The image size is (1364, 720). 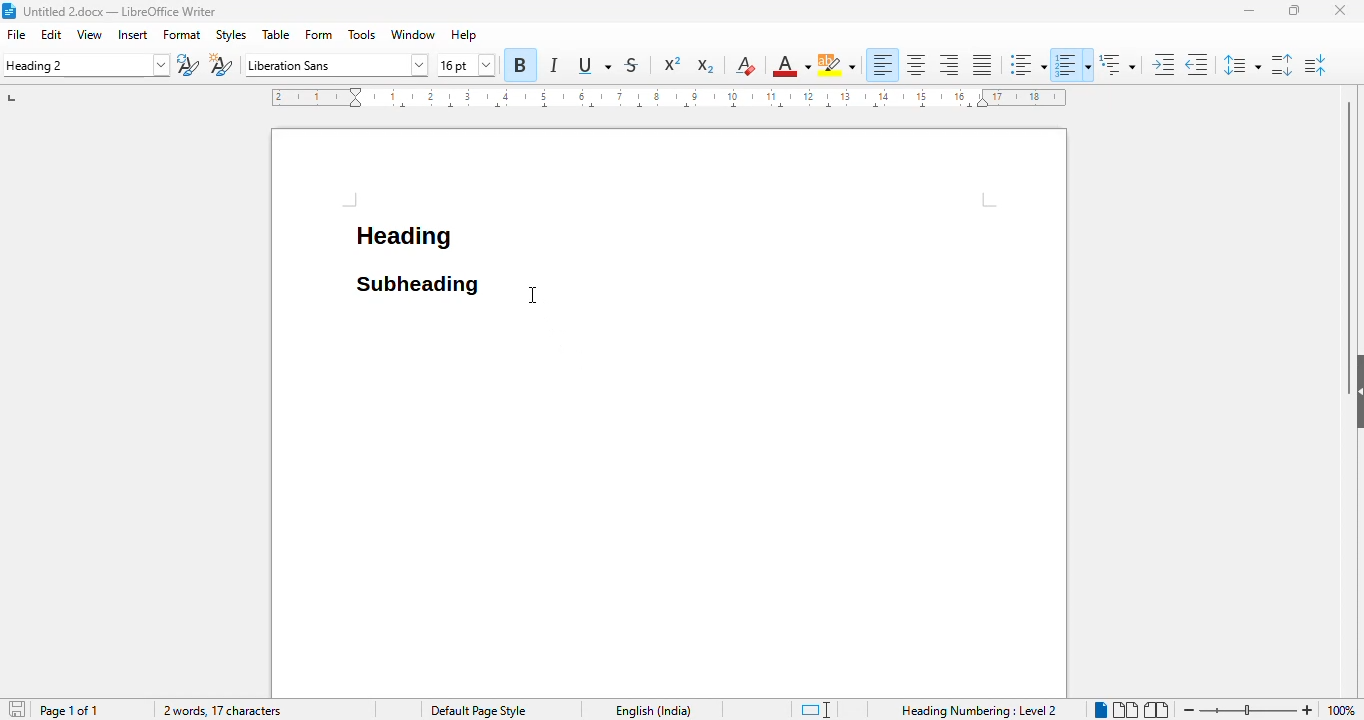 I want to click on zoom factor, so click(x=1341, y=710).